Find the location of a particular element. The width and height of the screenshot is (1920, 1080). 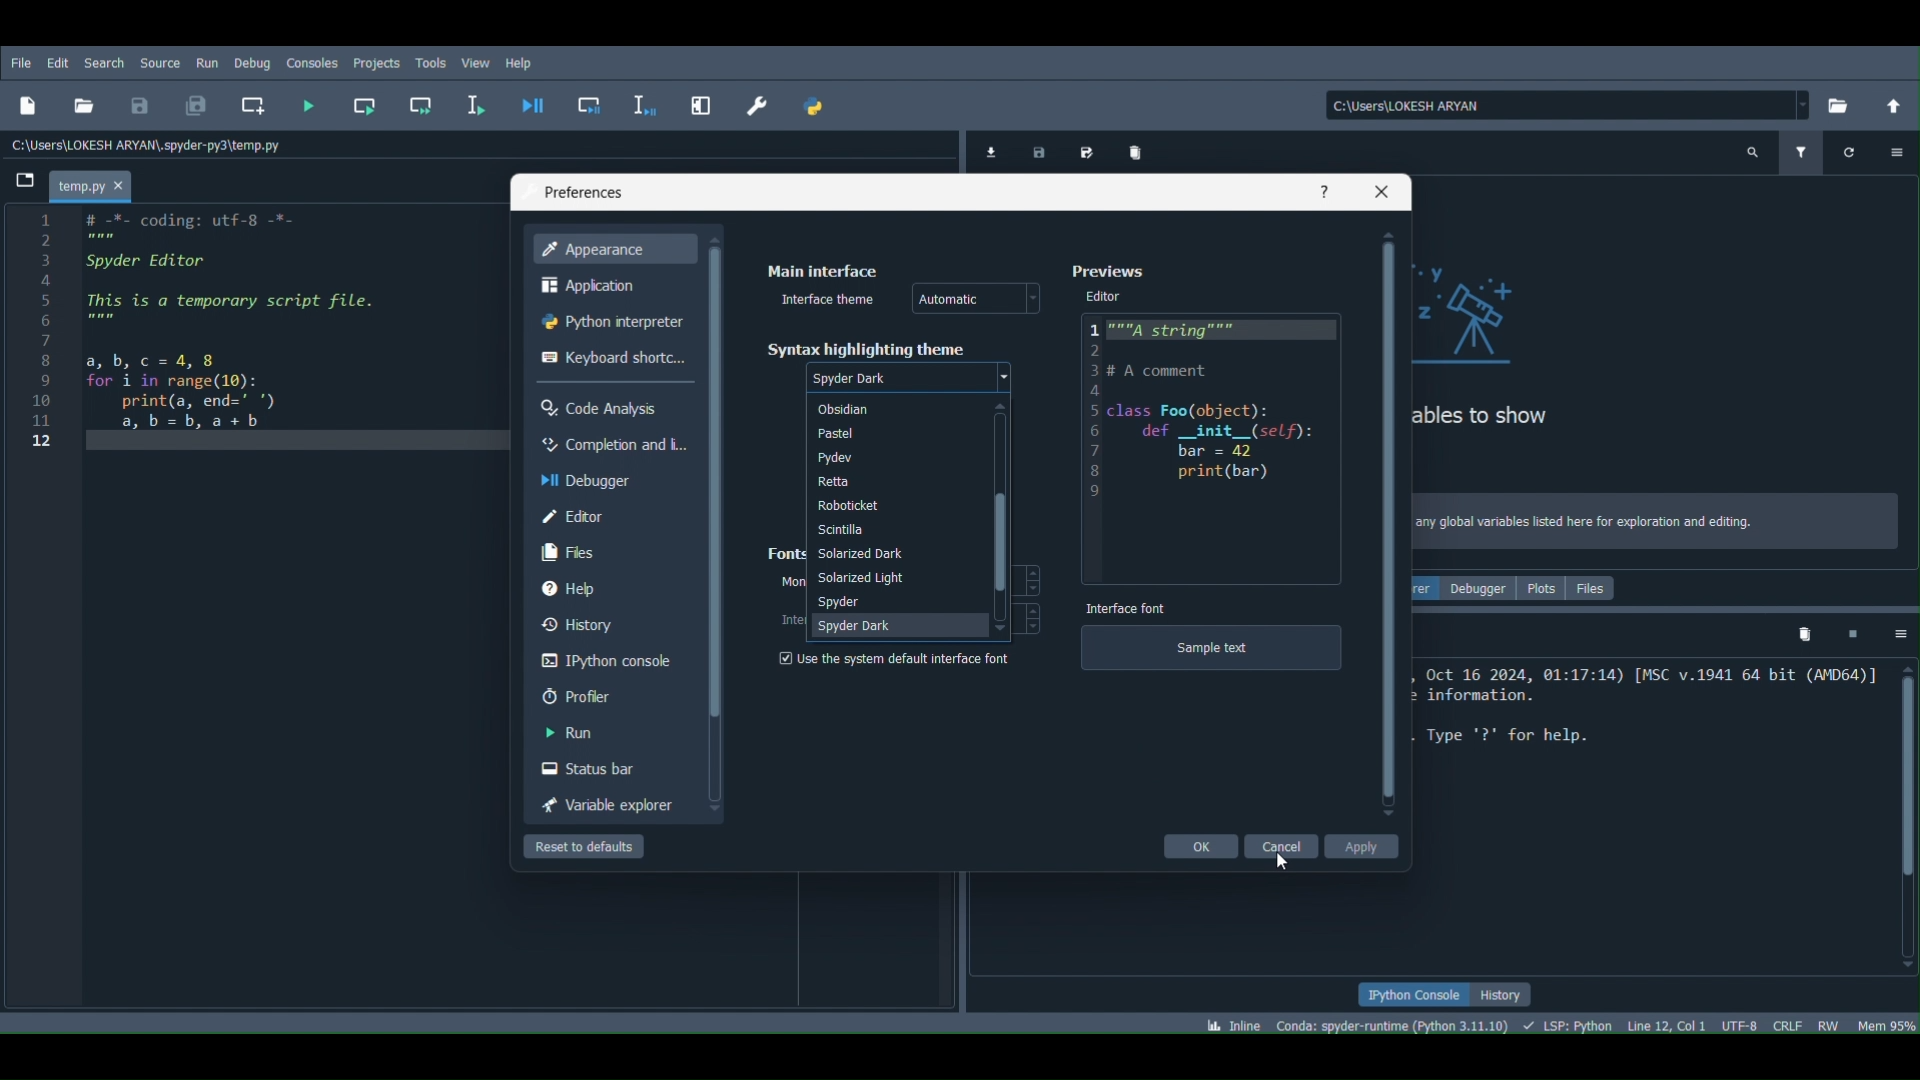

Run is located at coordinates (614, 730).